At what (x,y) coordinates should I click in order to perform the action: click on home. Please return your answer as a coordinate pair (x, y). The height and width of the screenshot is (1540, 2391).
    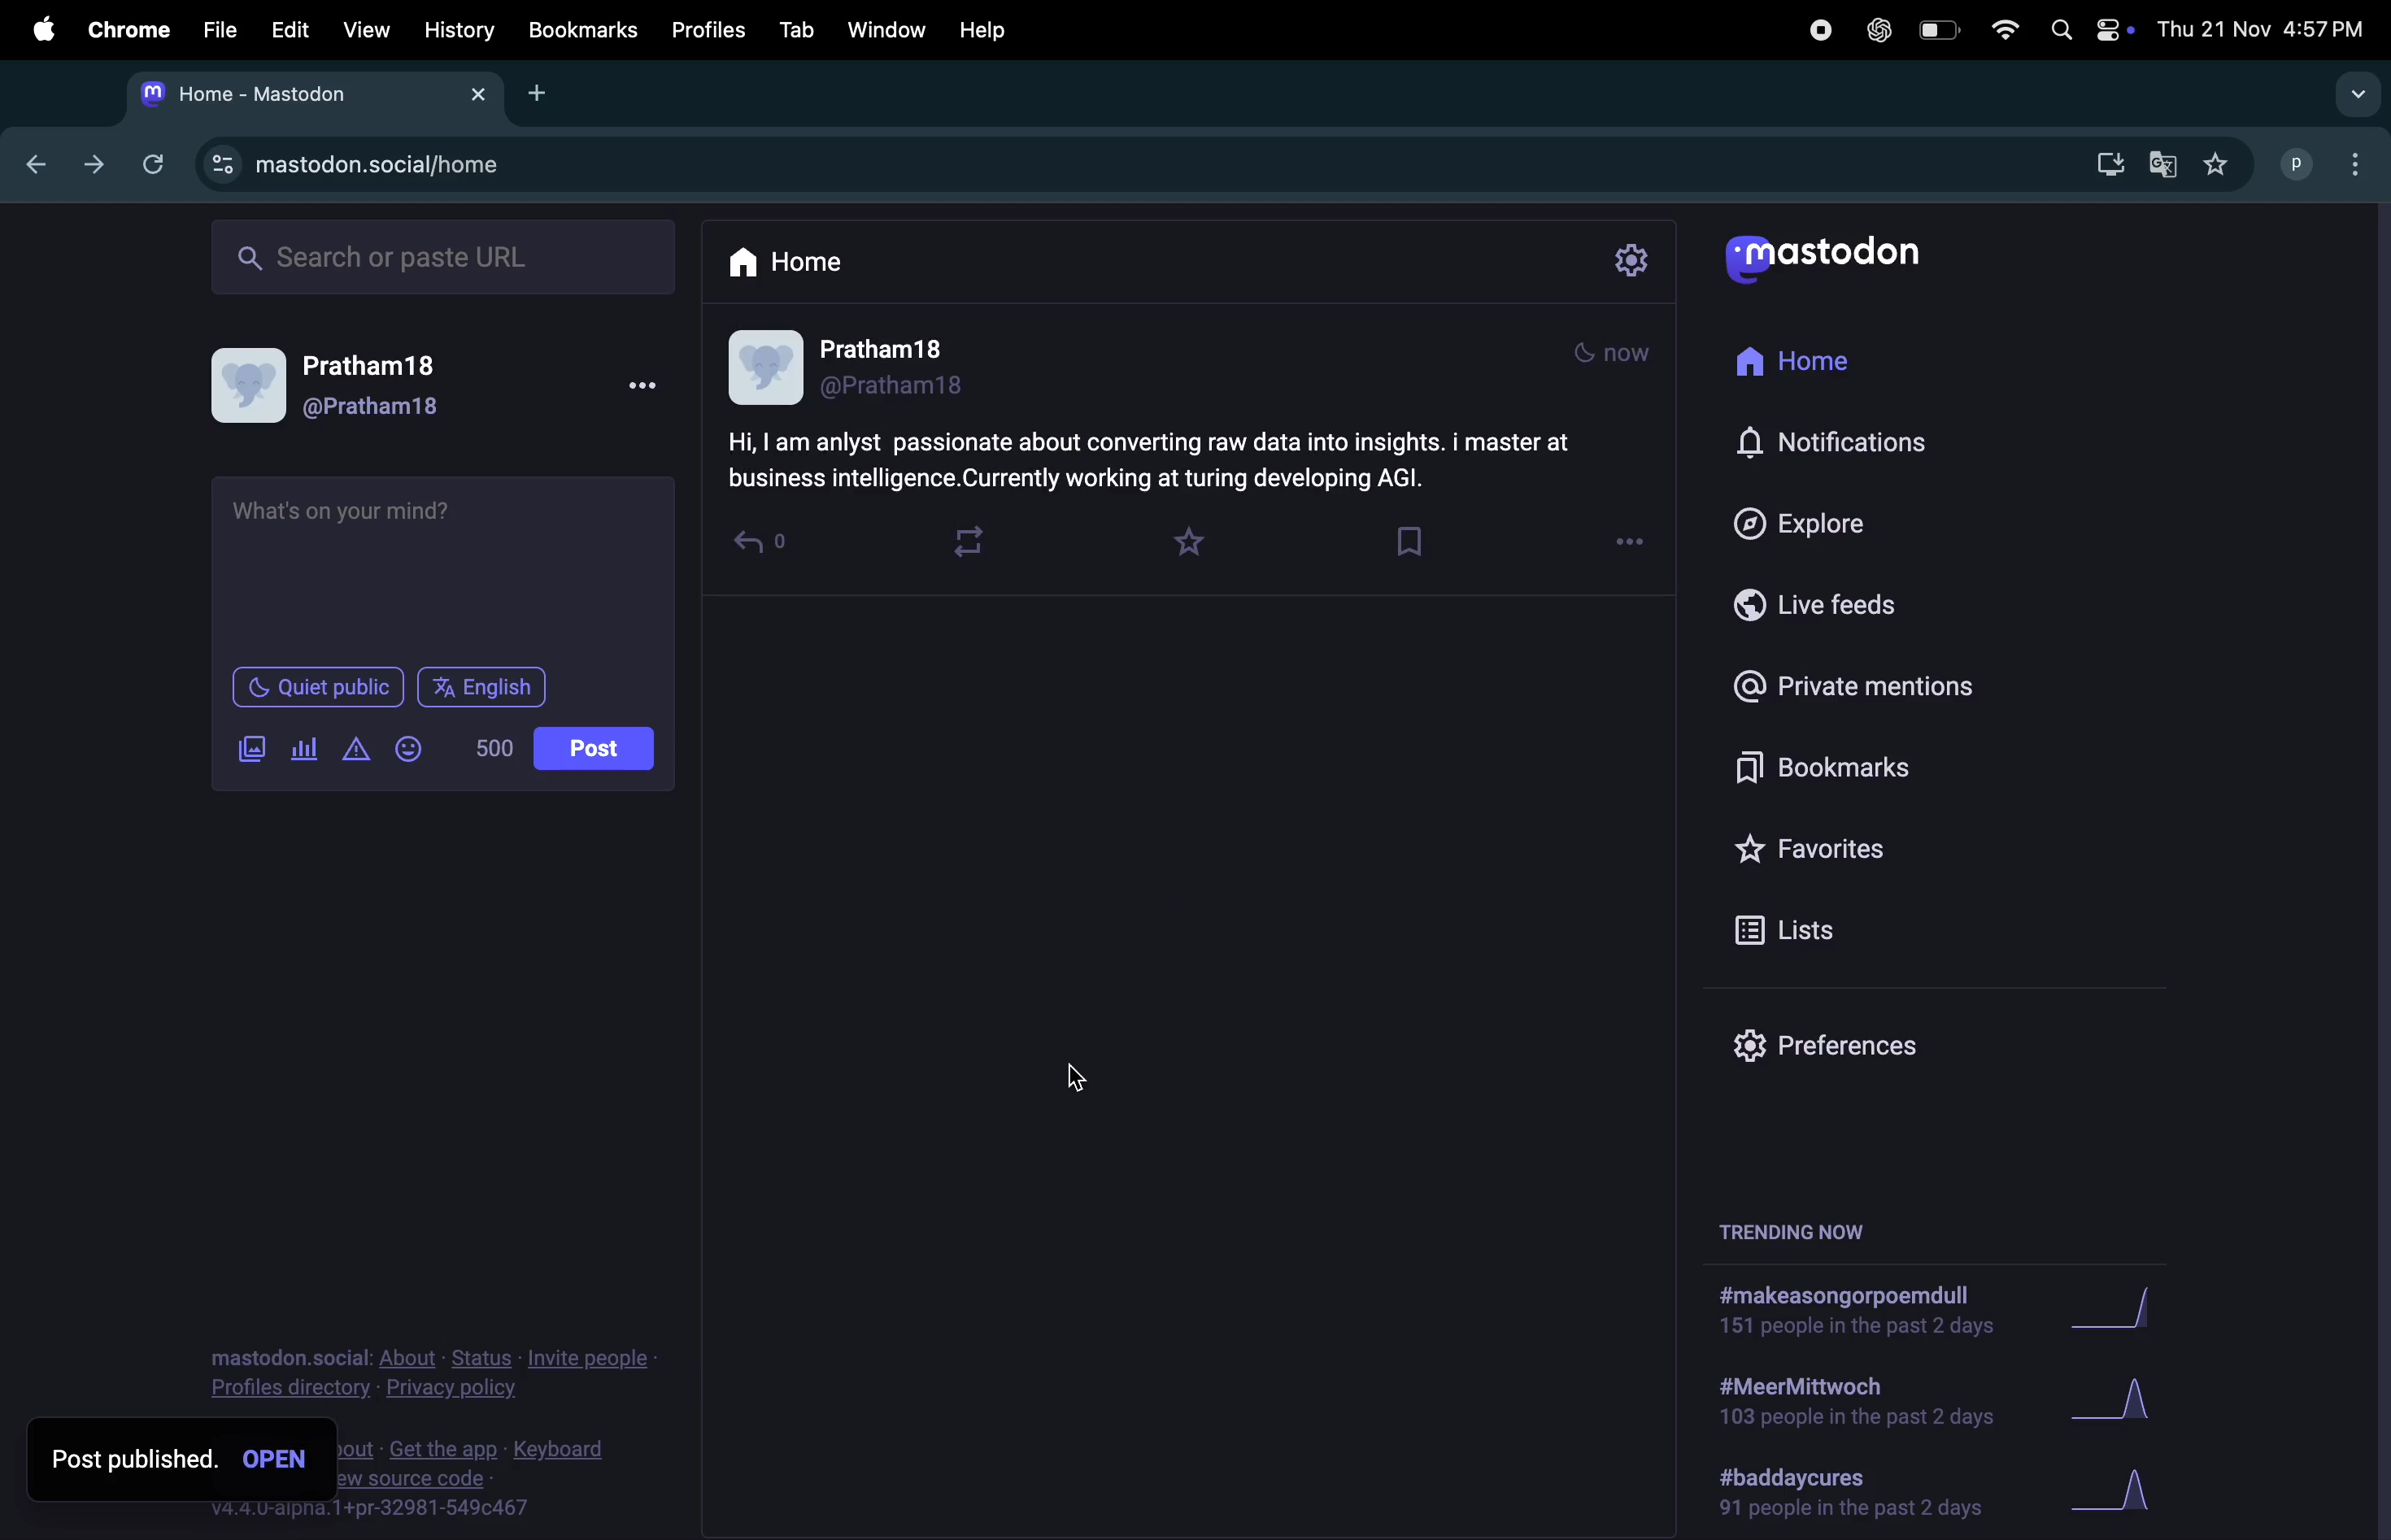
    Looking at the image, I should click on (799, 263).